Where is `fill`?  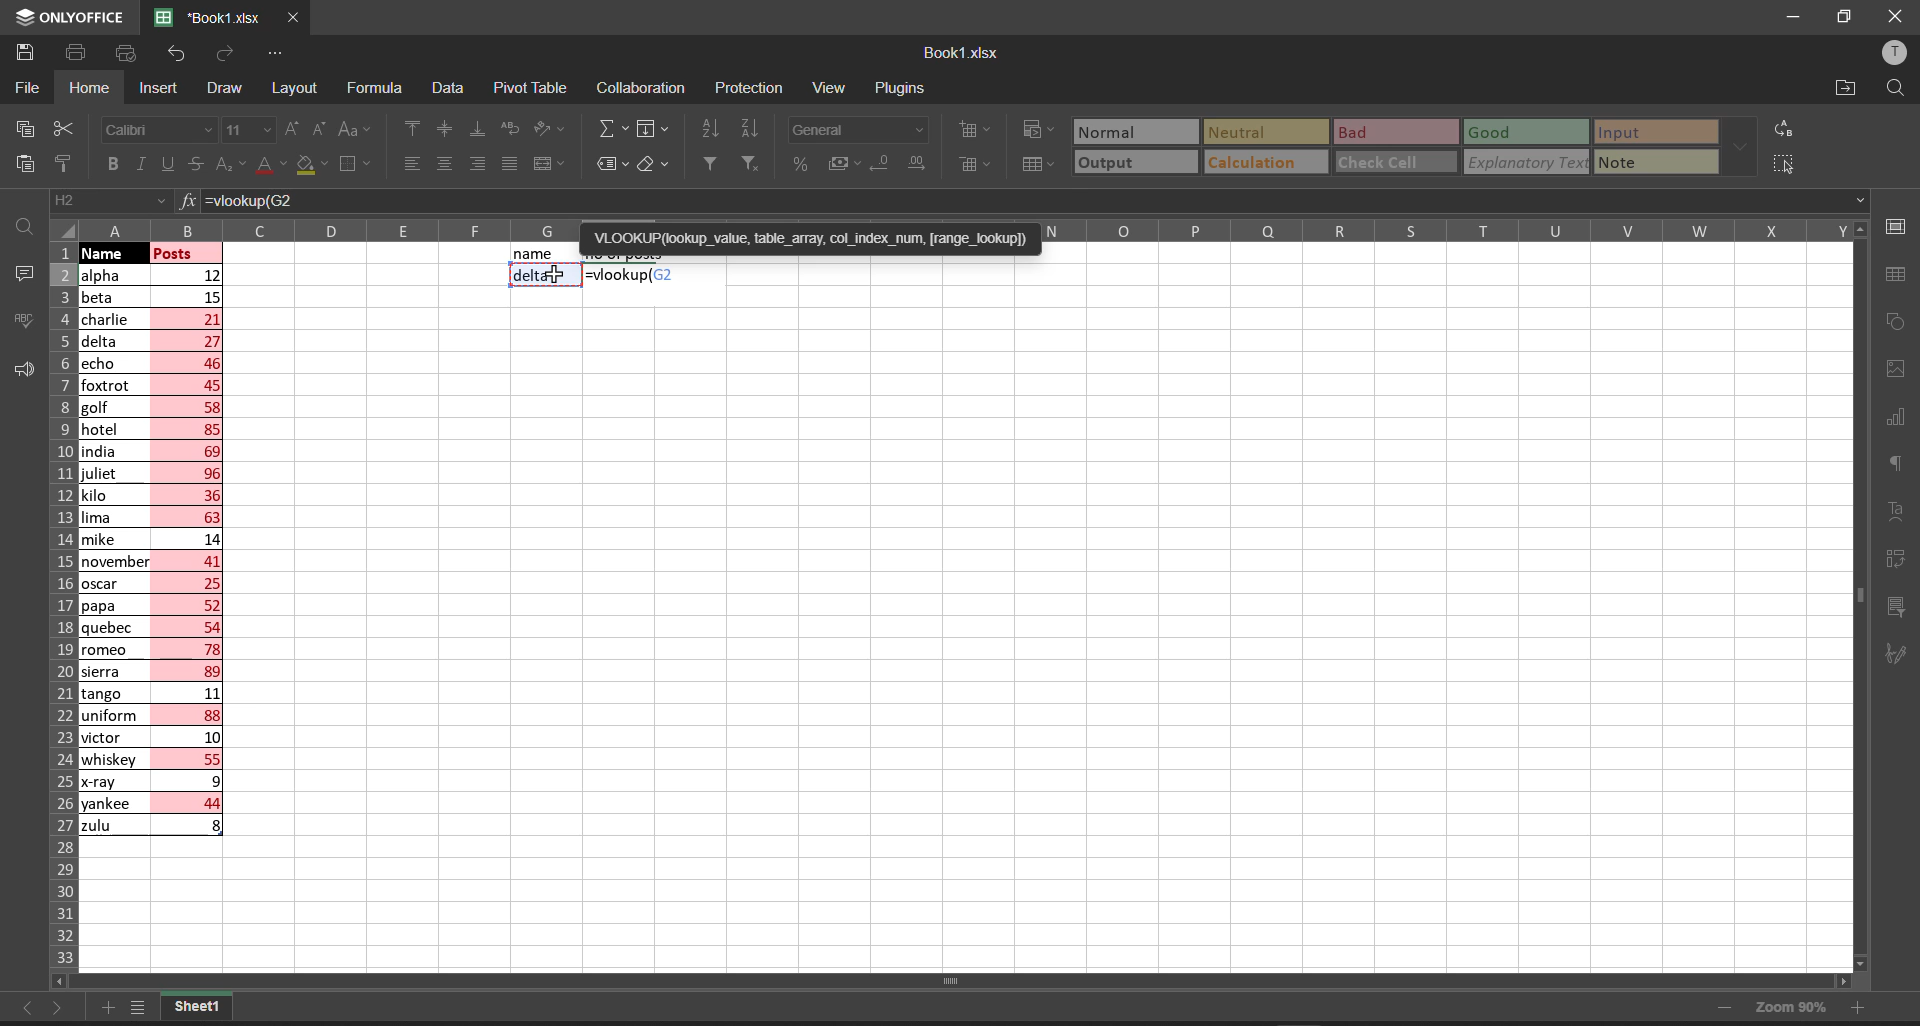 fill is located at coordinates (656, 130).